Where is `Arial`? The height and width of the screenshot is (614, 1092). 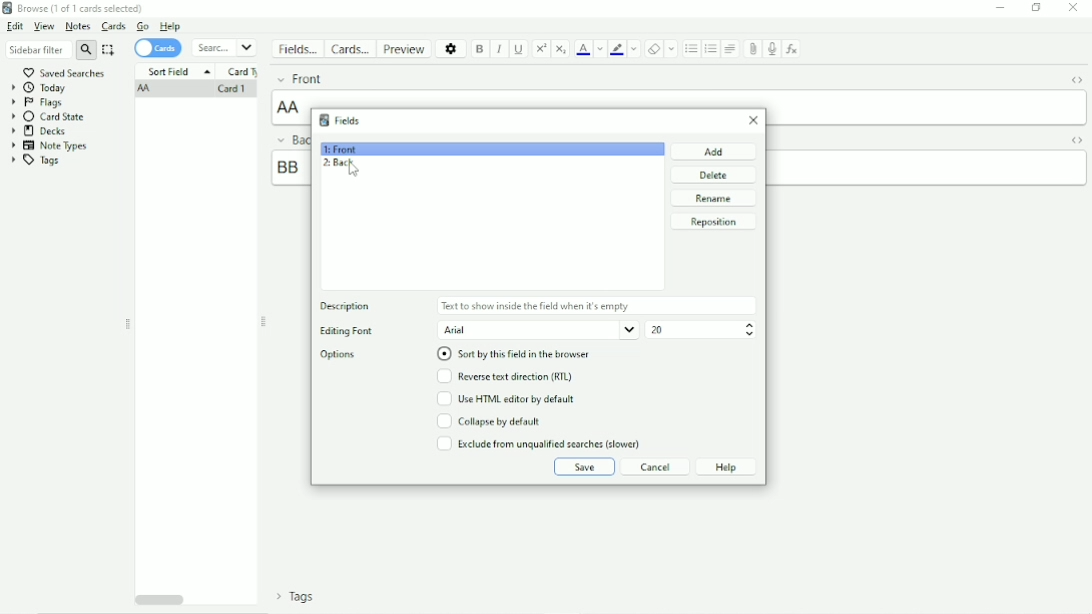 Arial is located at coordinates (538, 330).